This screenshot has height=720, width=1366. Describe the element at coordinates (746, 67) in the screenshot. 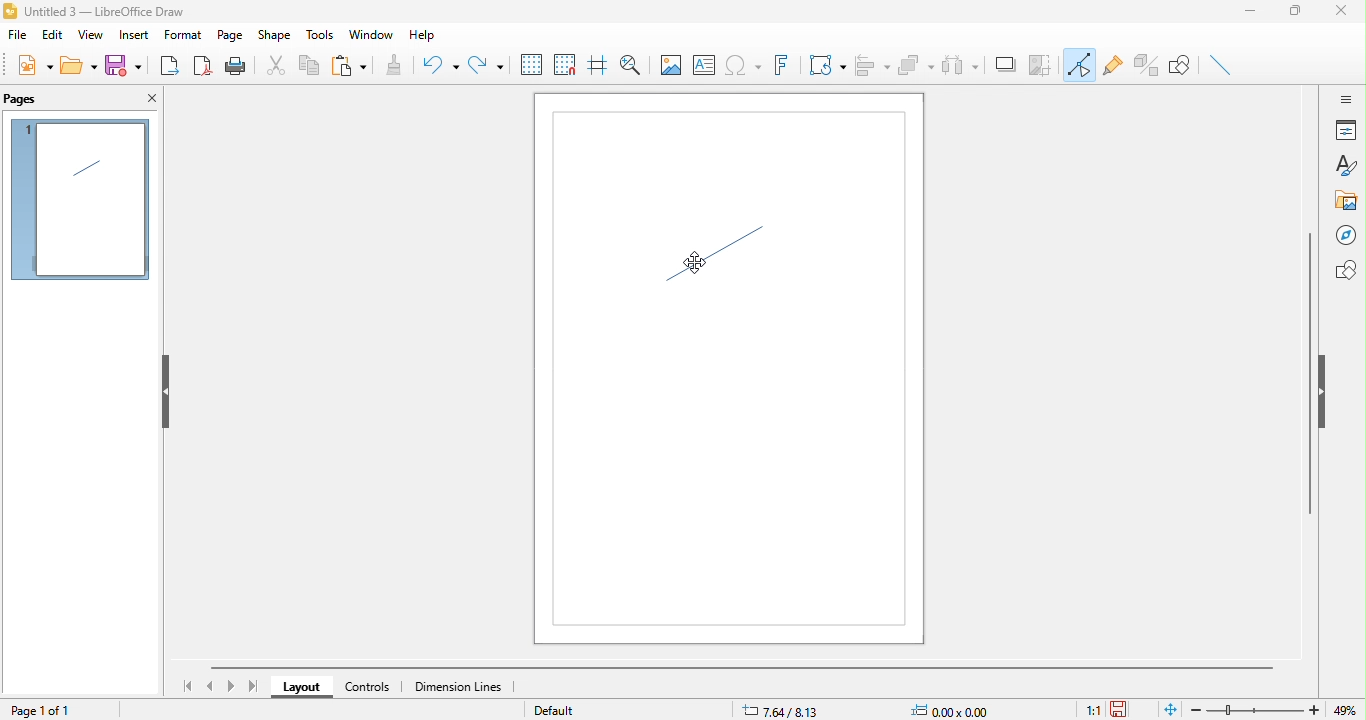

I see `special character` at that location.